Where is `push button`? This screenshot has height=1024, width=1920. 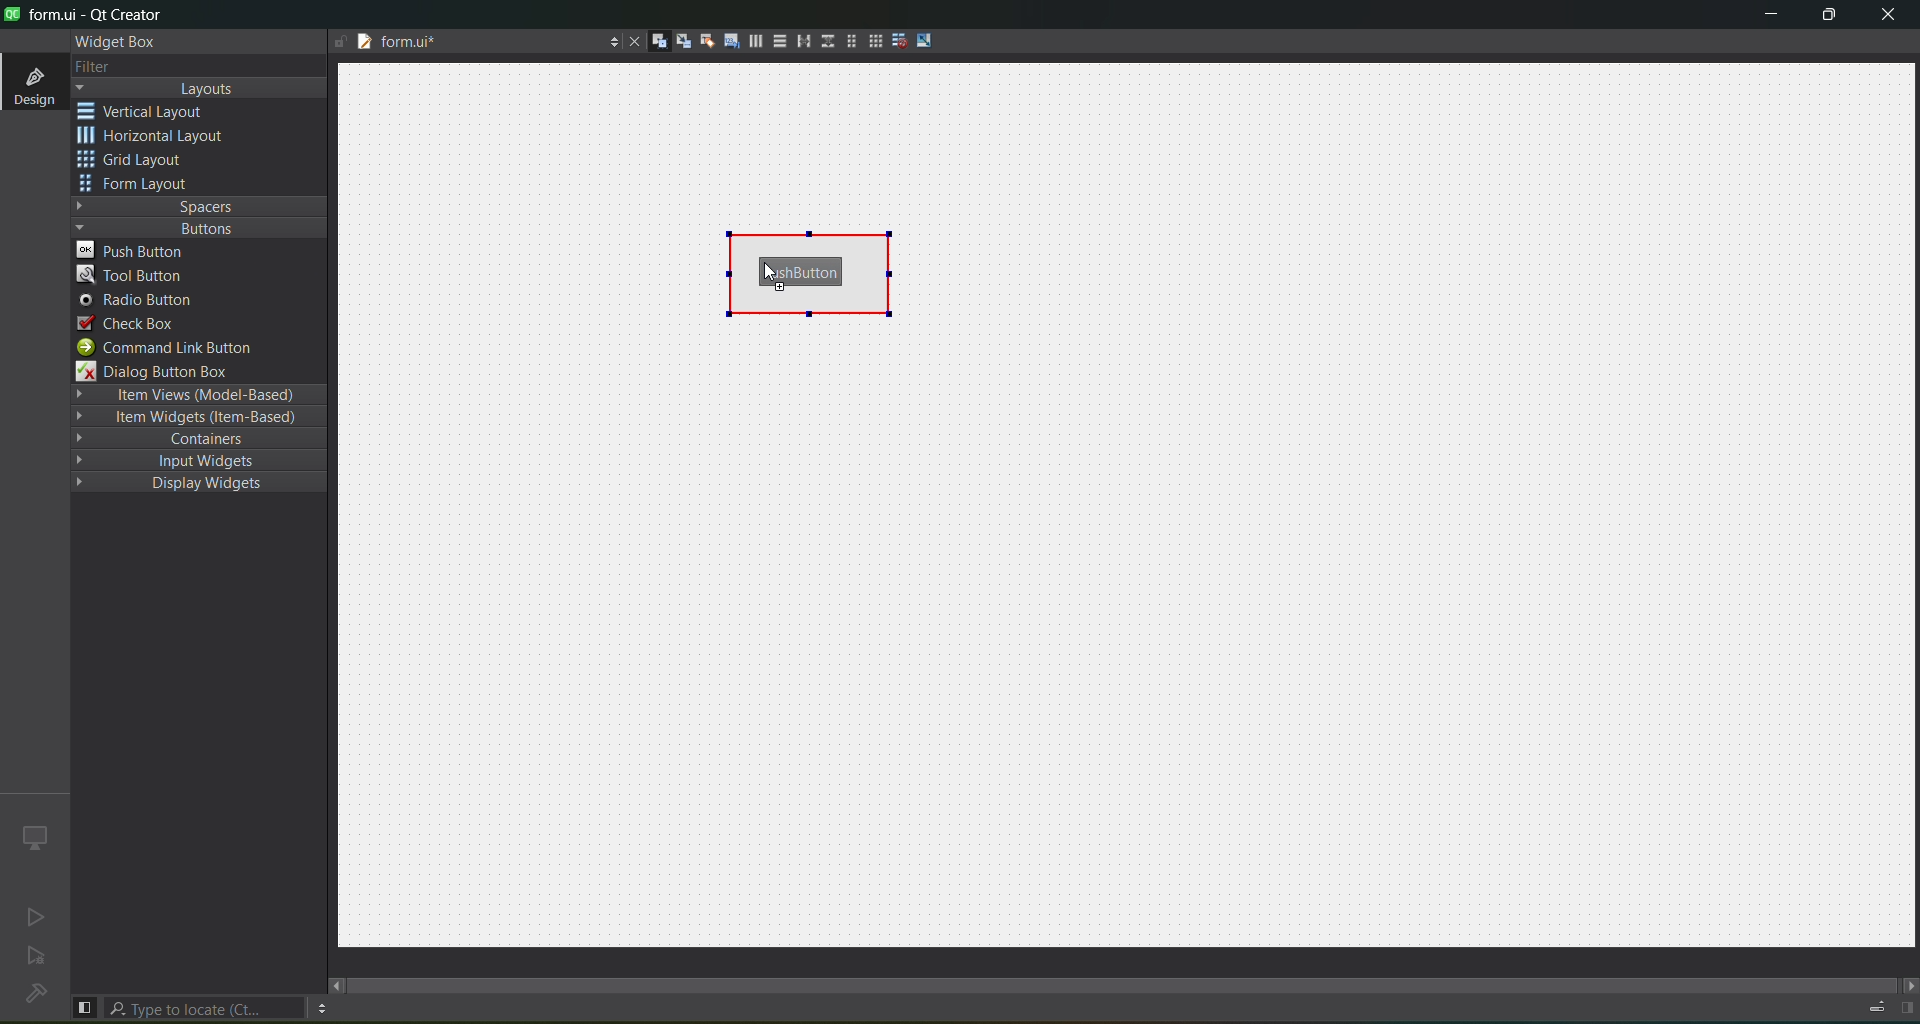 push button is located at coordinates (805, 266).